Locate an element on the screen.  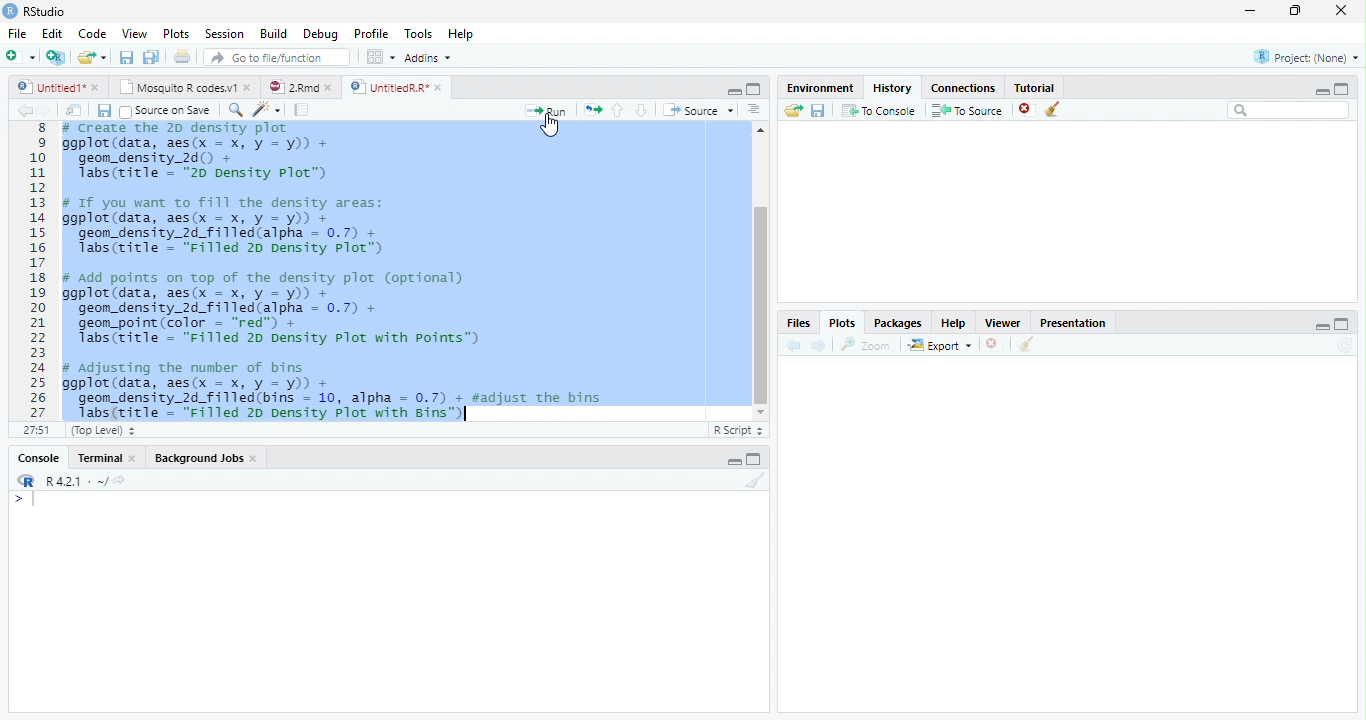
R421 - ~/ is located at coordinates (70, 481).